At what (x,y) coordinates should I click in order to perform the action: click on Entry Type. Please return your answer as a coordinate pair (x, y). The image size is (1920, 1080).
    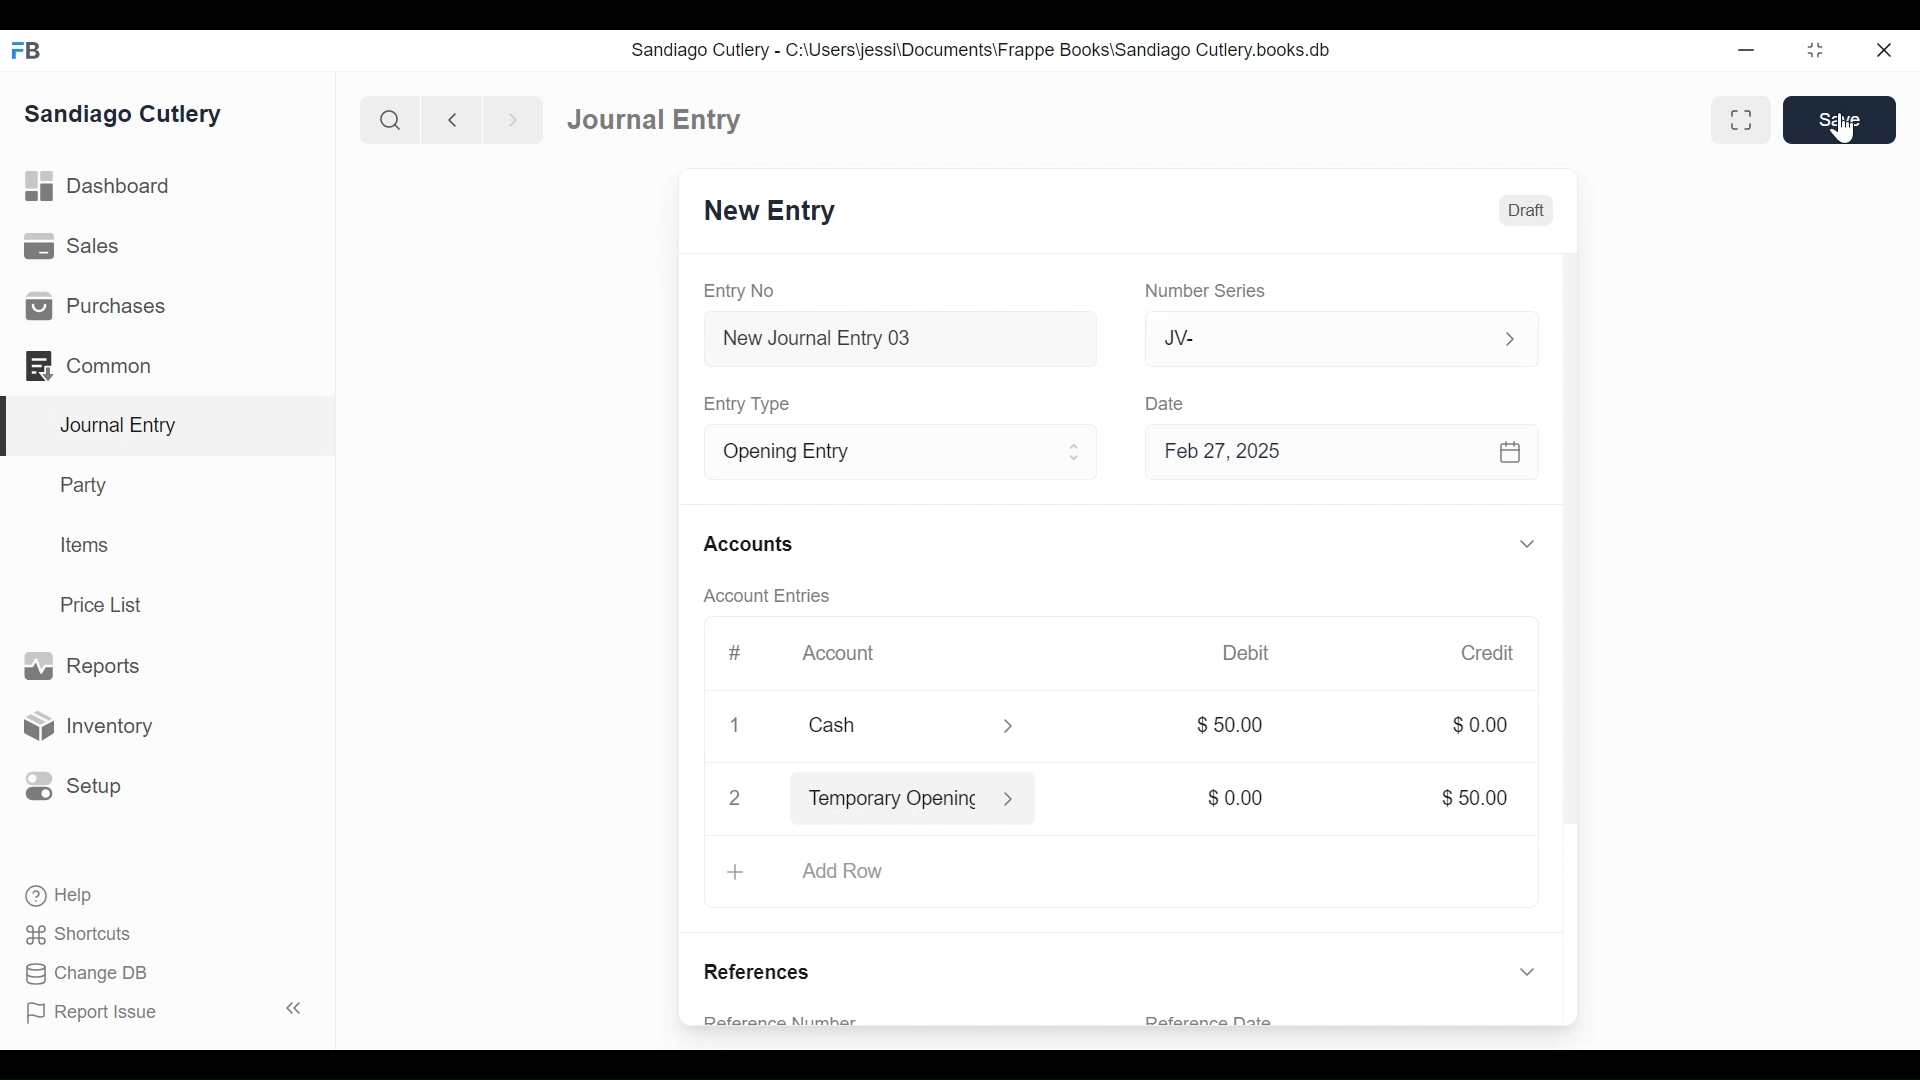
    Looking at the image, I should click on (751, 405).